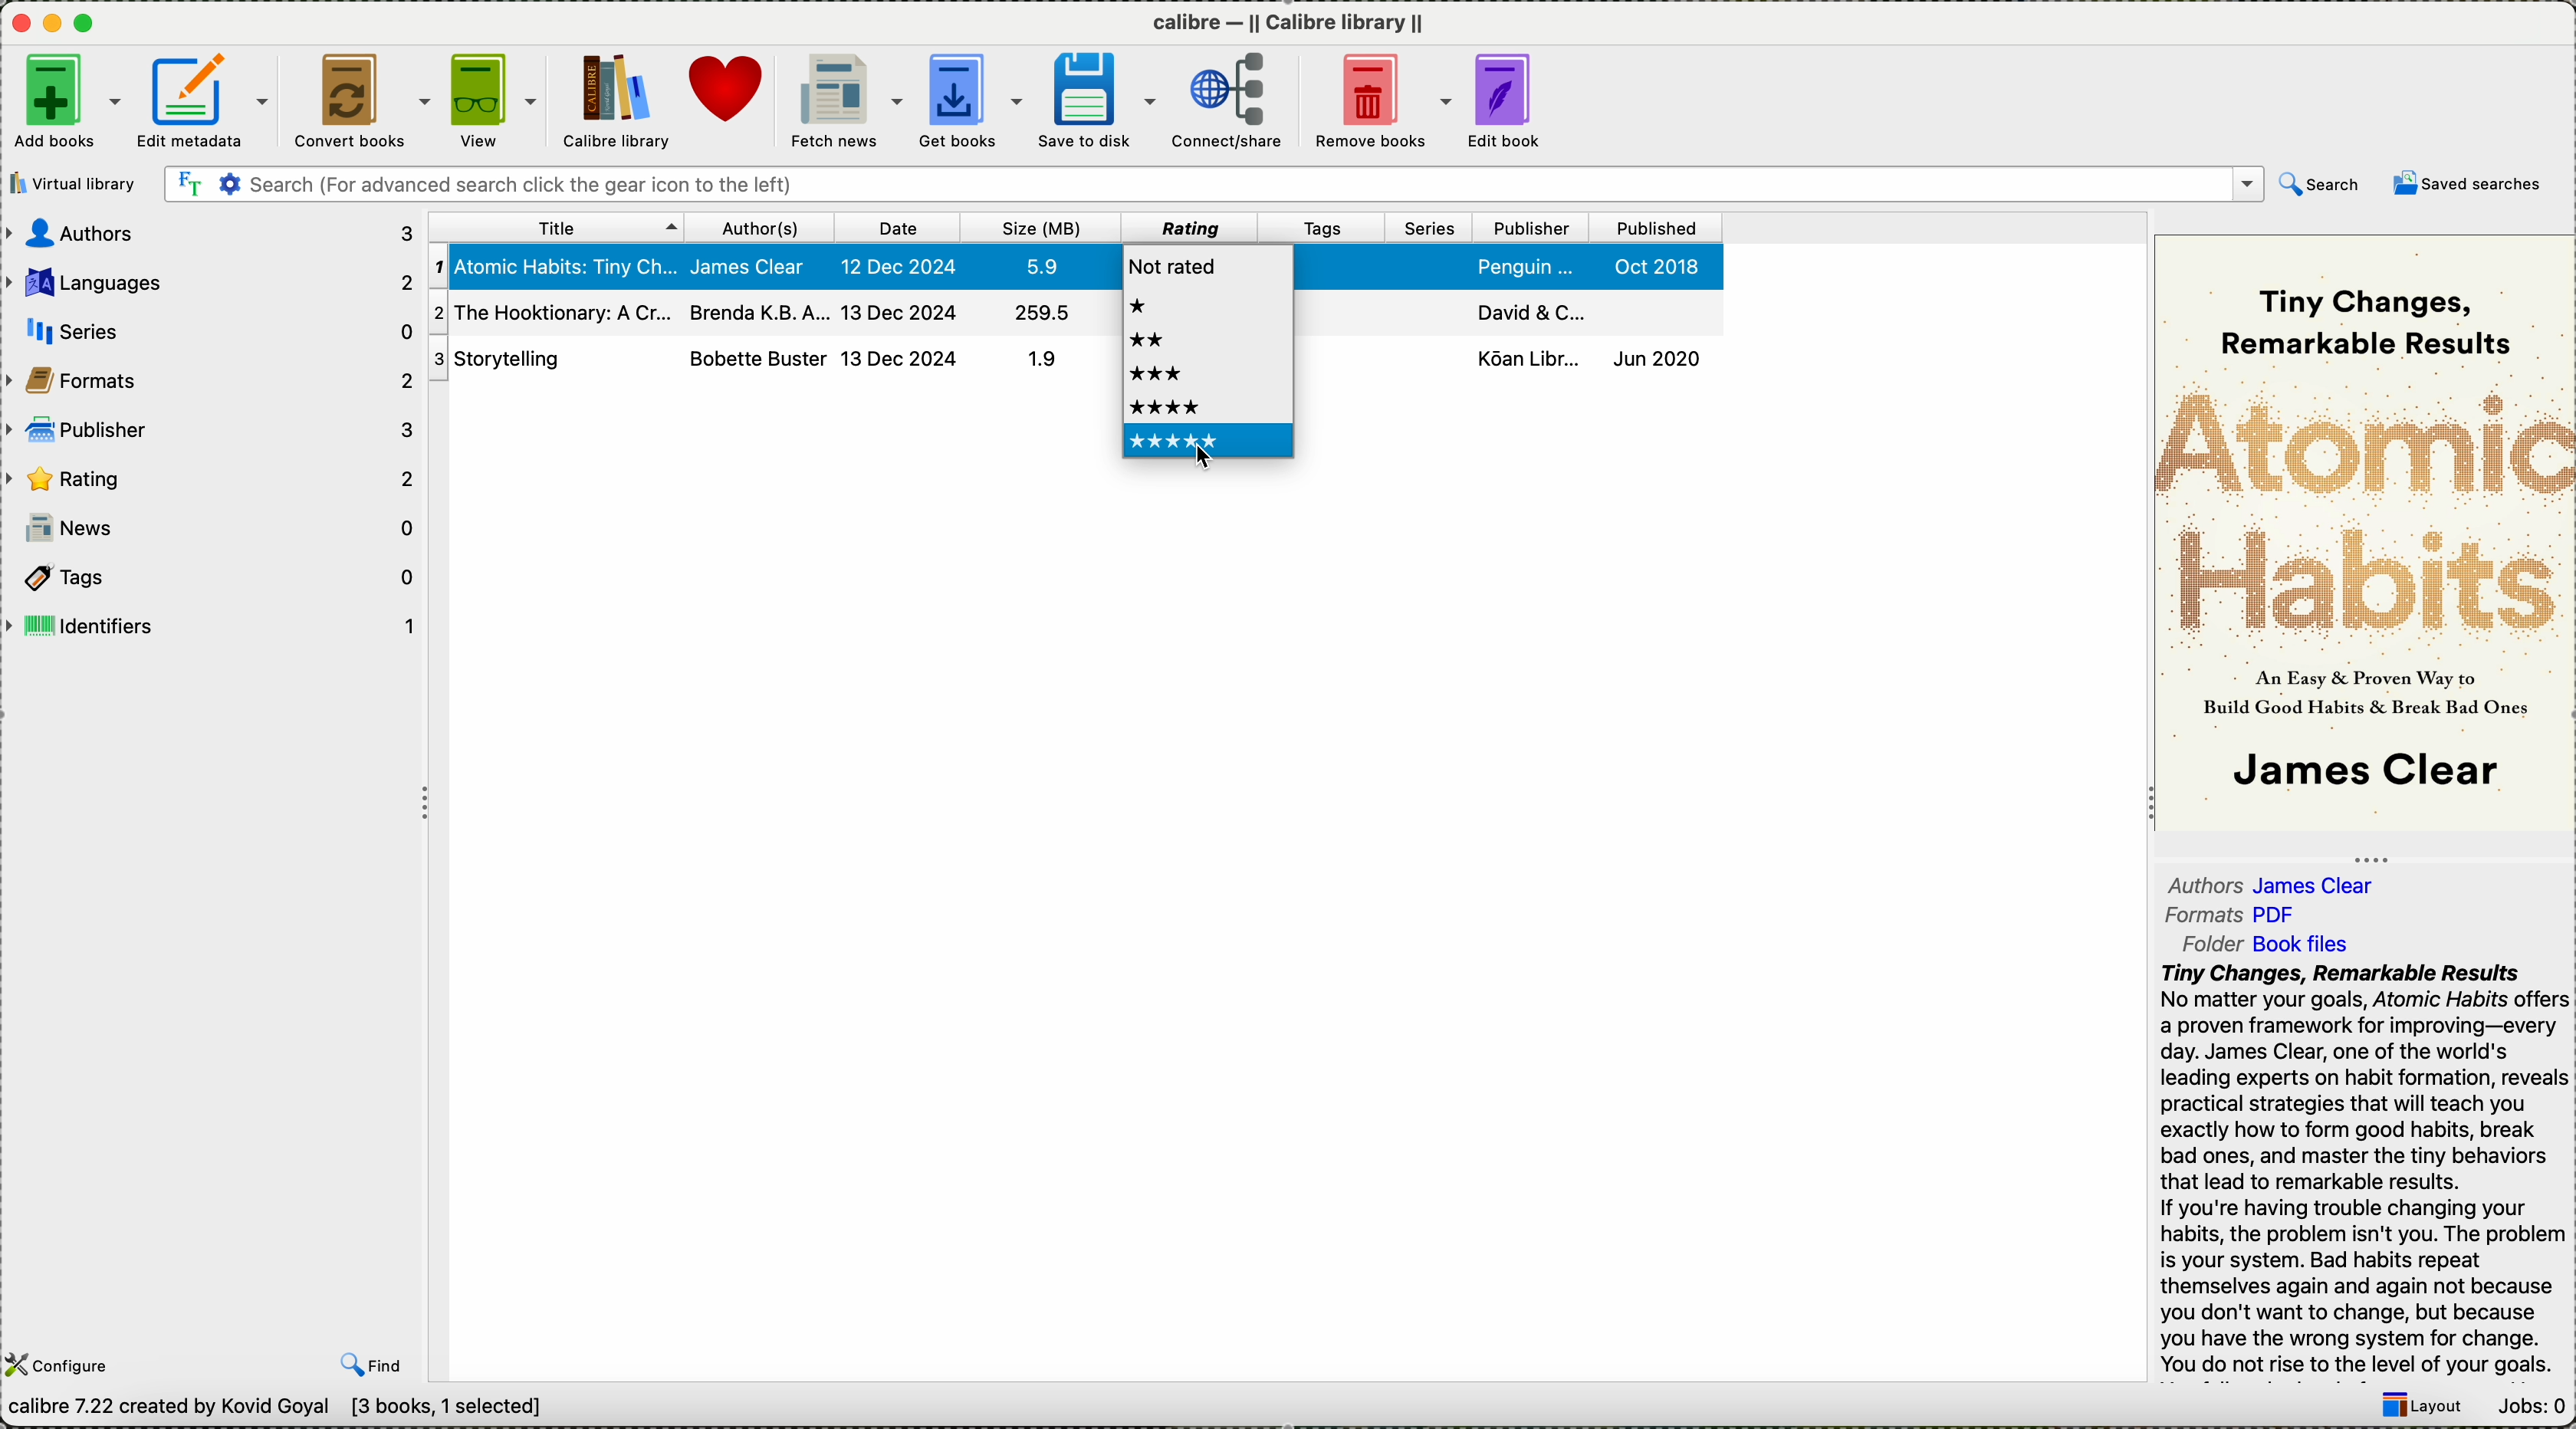 Image resolution: width=2576 pixels, height=1429 pixels. I want to click on add books, so click(67, 105).